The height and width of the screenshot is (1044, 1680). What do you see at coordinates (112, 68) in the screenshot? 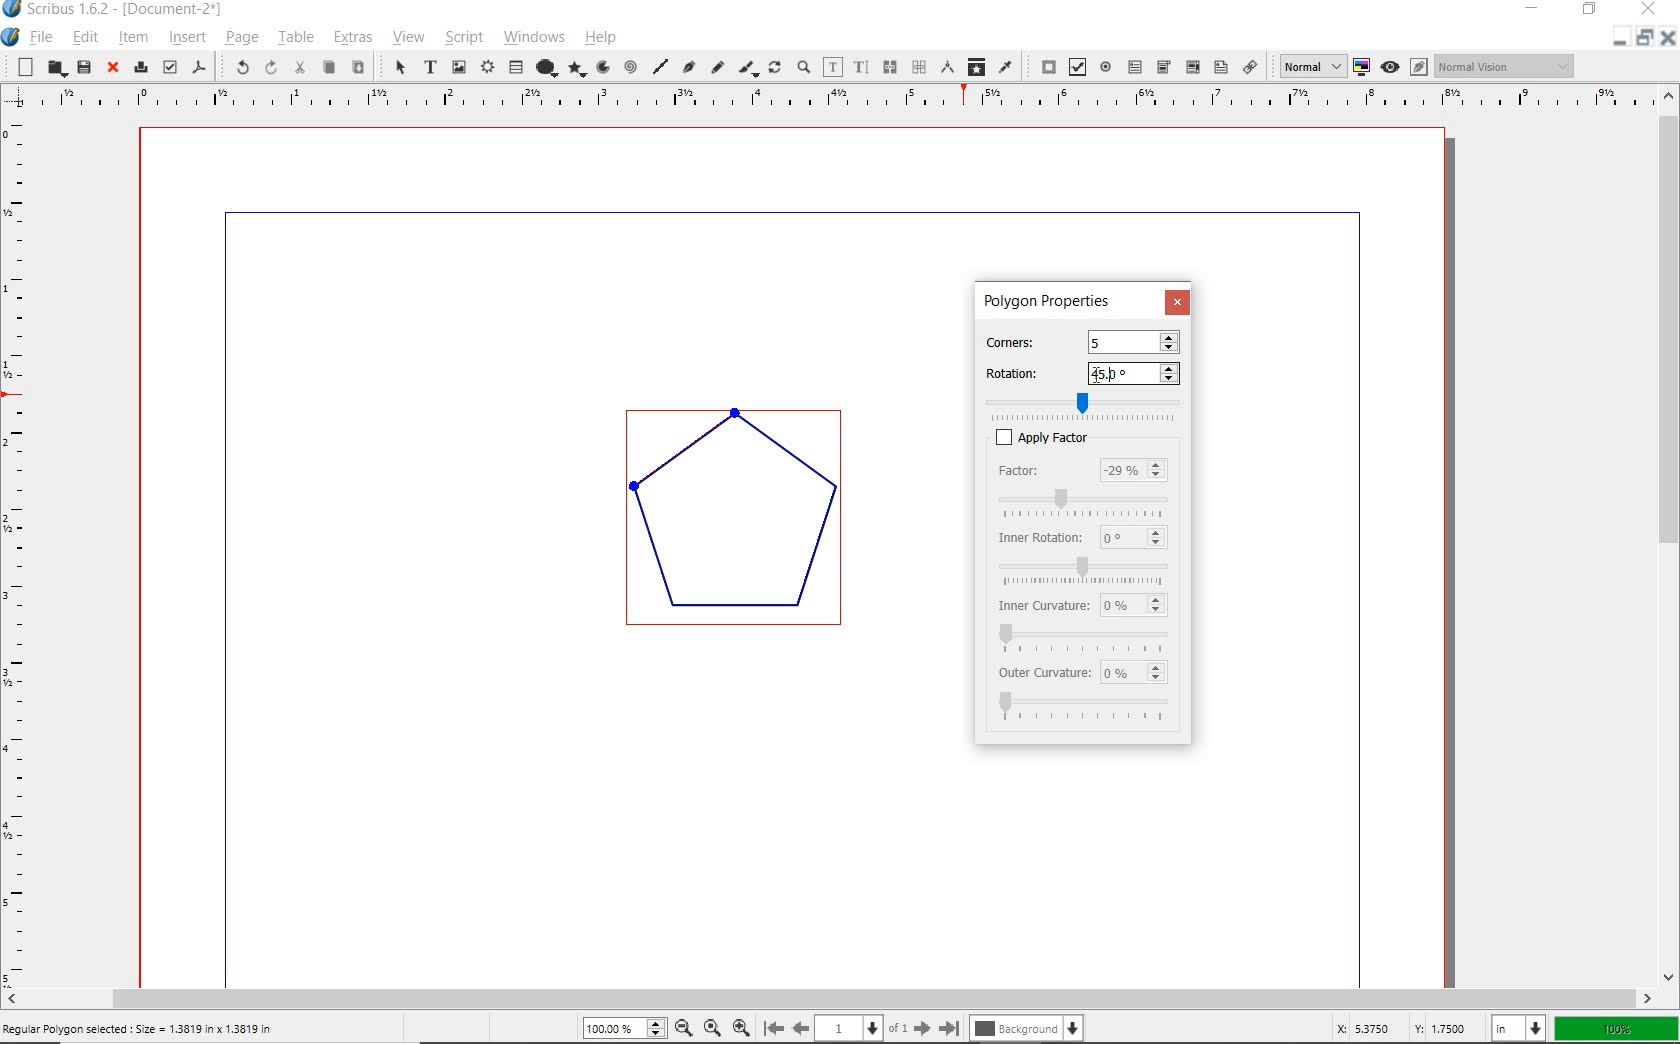
I see `close` at bounding box center [112, 68].